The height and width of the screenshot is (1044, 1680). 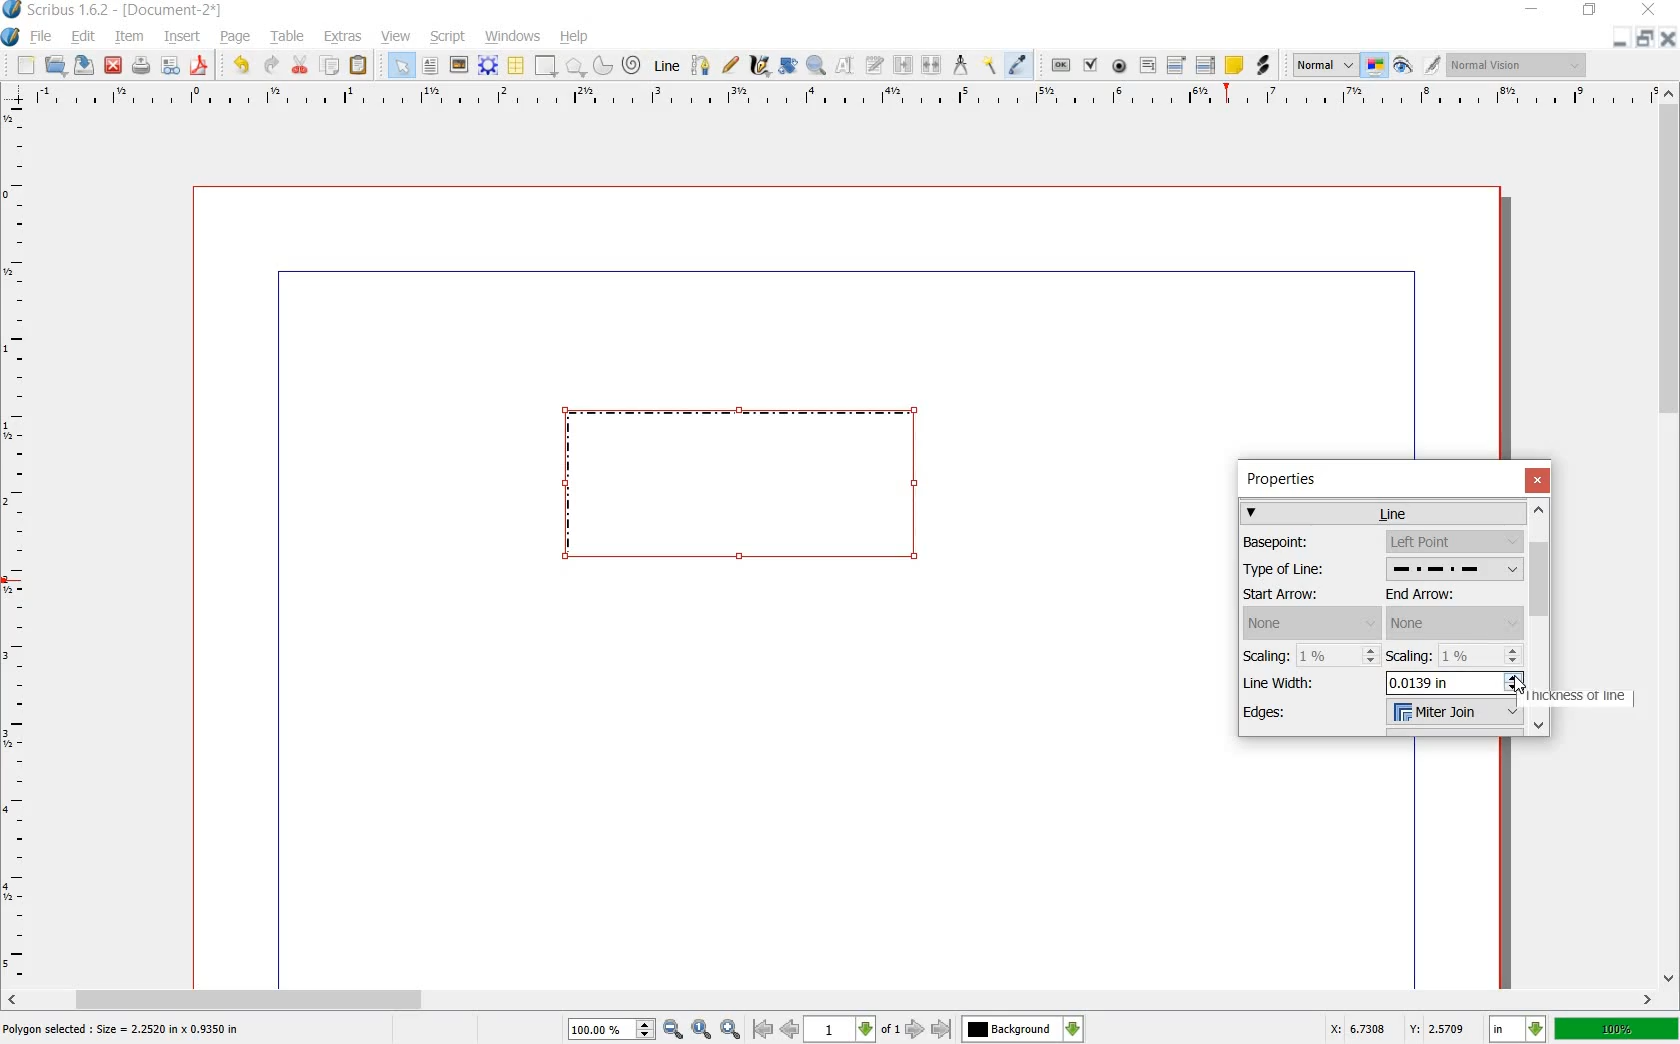 I want to click on CALLIGRAPHIC LINE, so click(x=758, y=65).